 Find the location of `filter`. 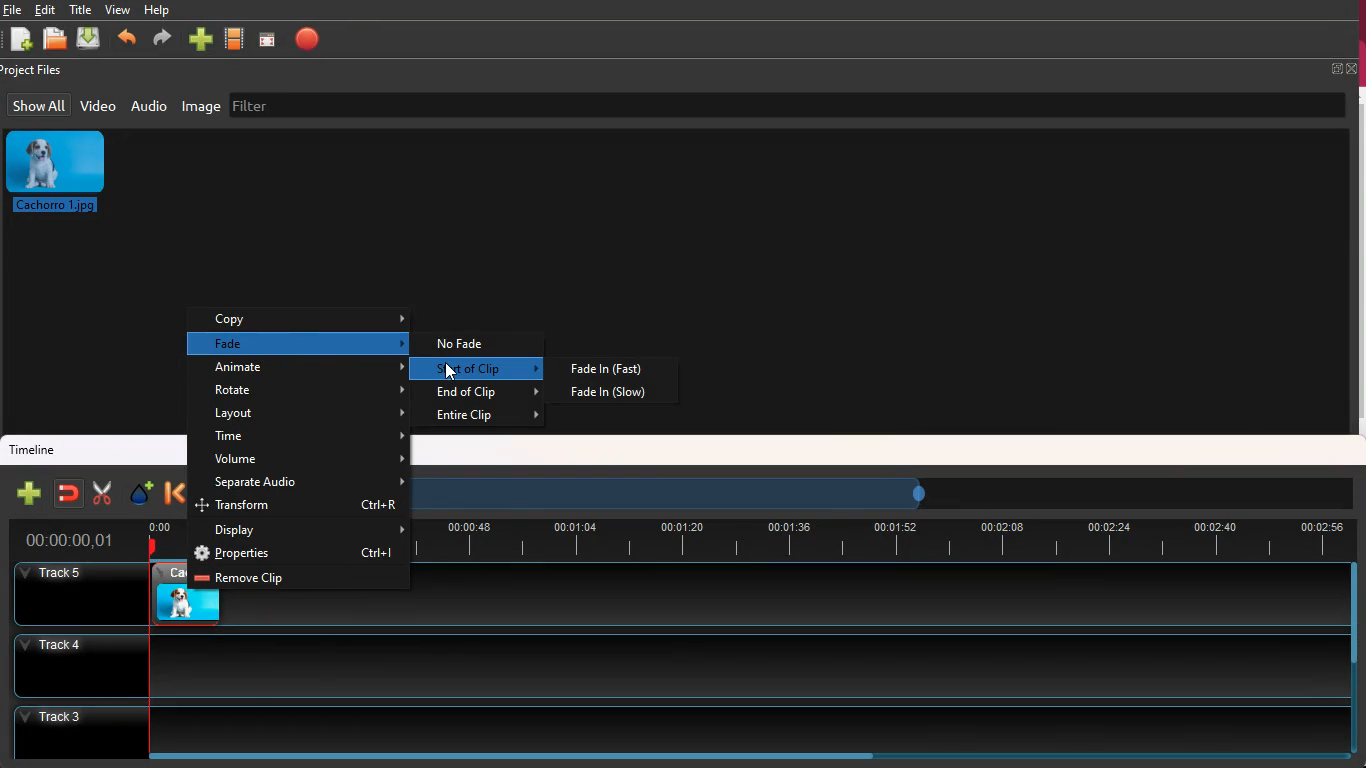

filter is located at coordinates (260, 105).